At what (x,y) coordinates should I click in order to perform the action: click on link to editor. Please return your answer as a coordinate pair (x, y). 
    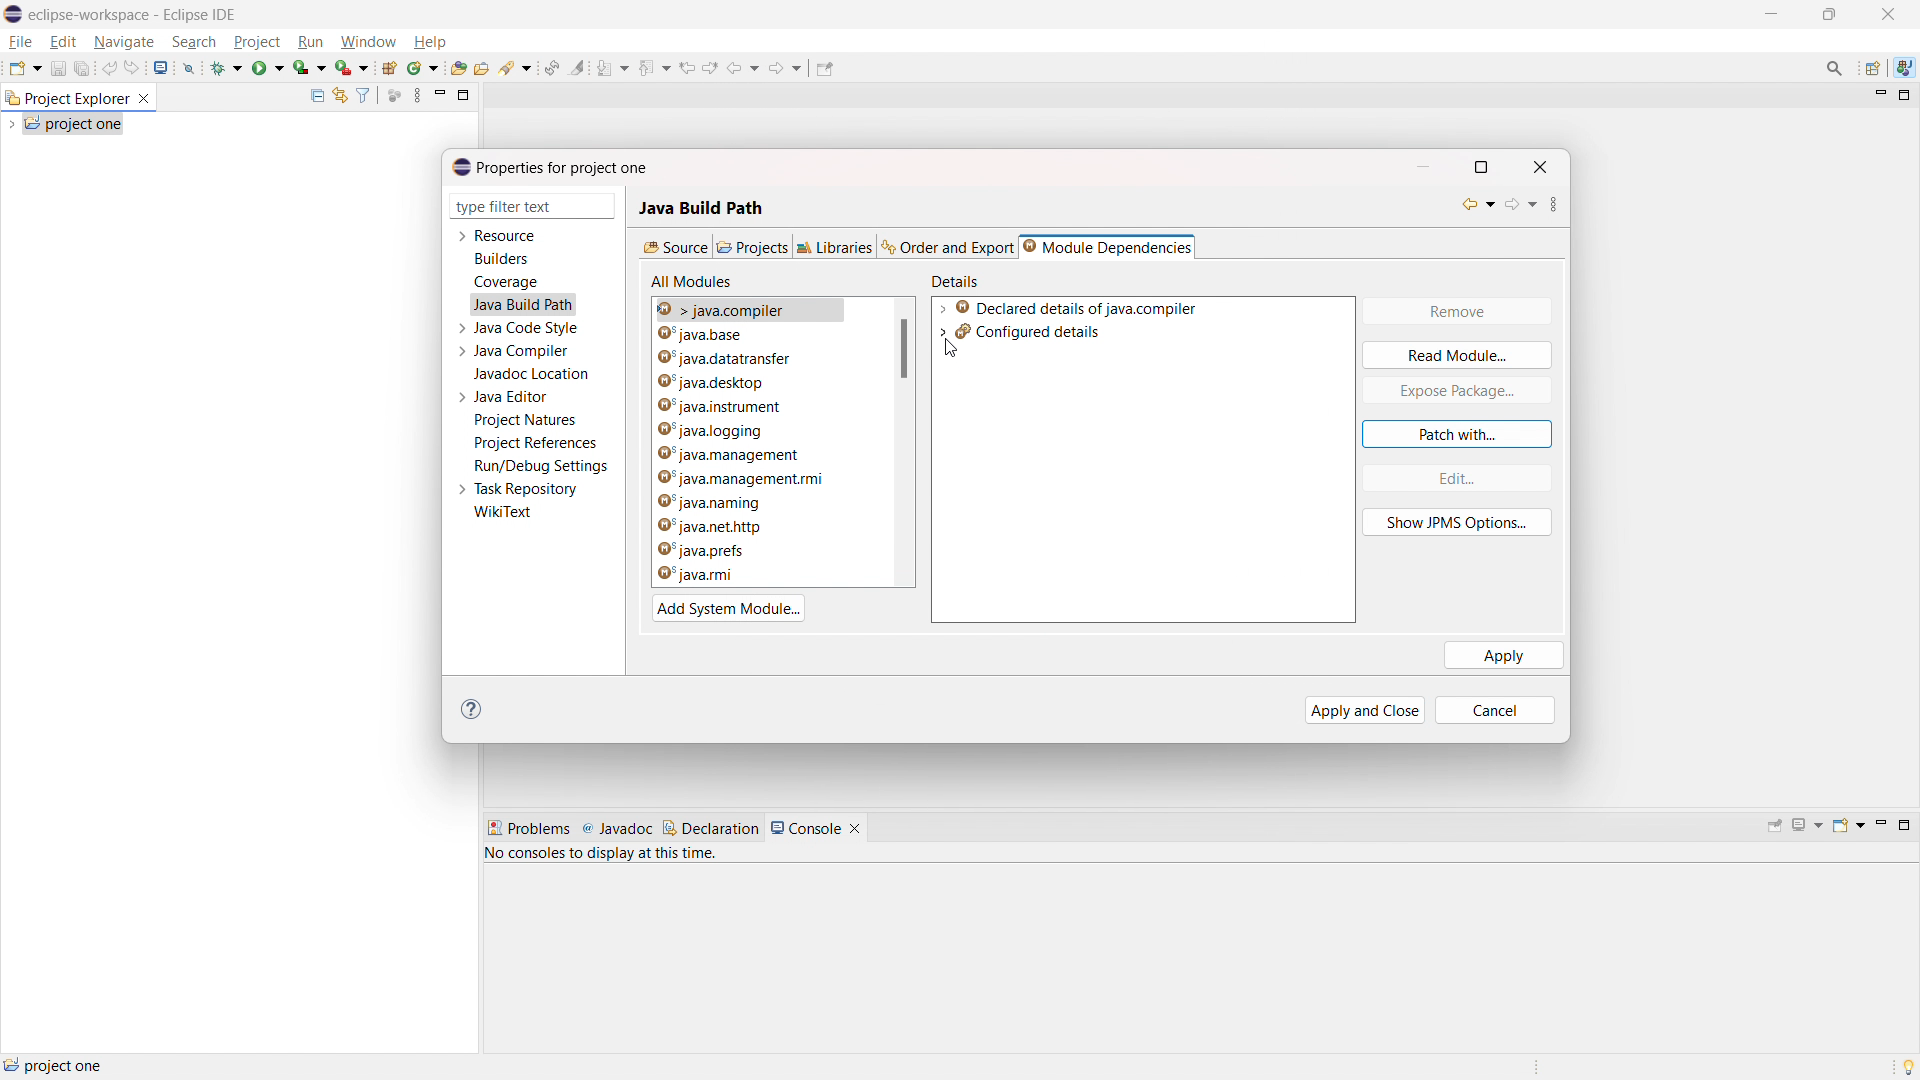
    Looking at the image, I should click on (338, 96).